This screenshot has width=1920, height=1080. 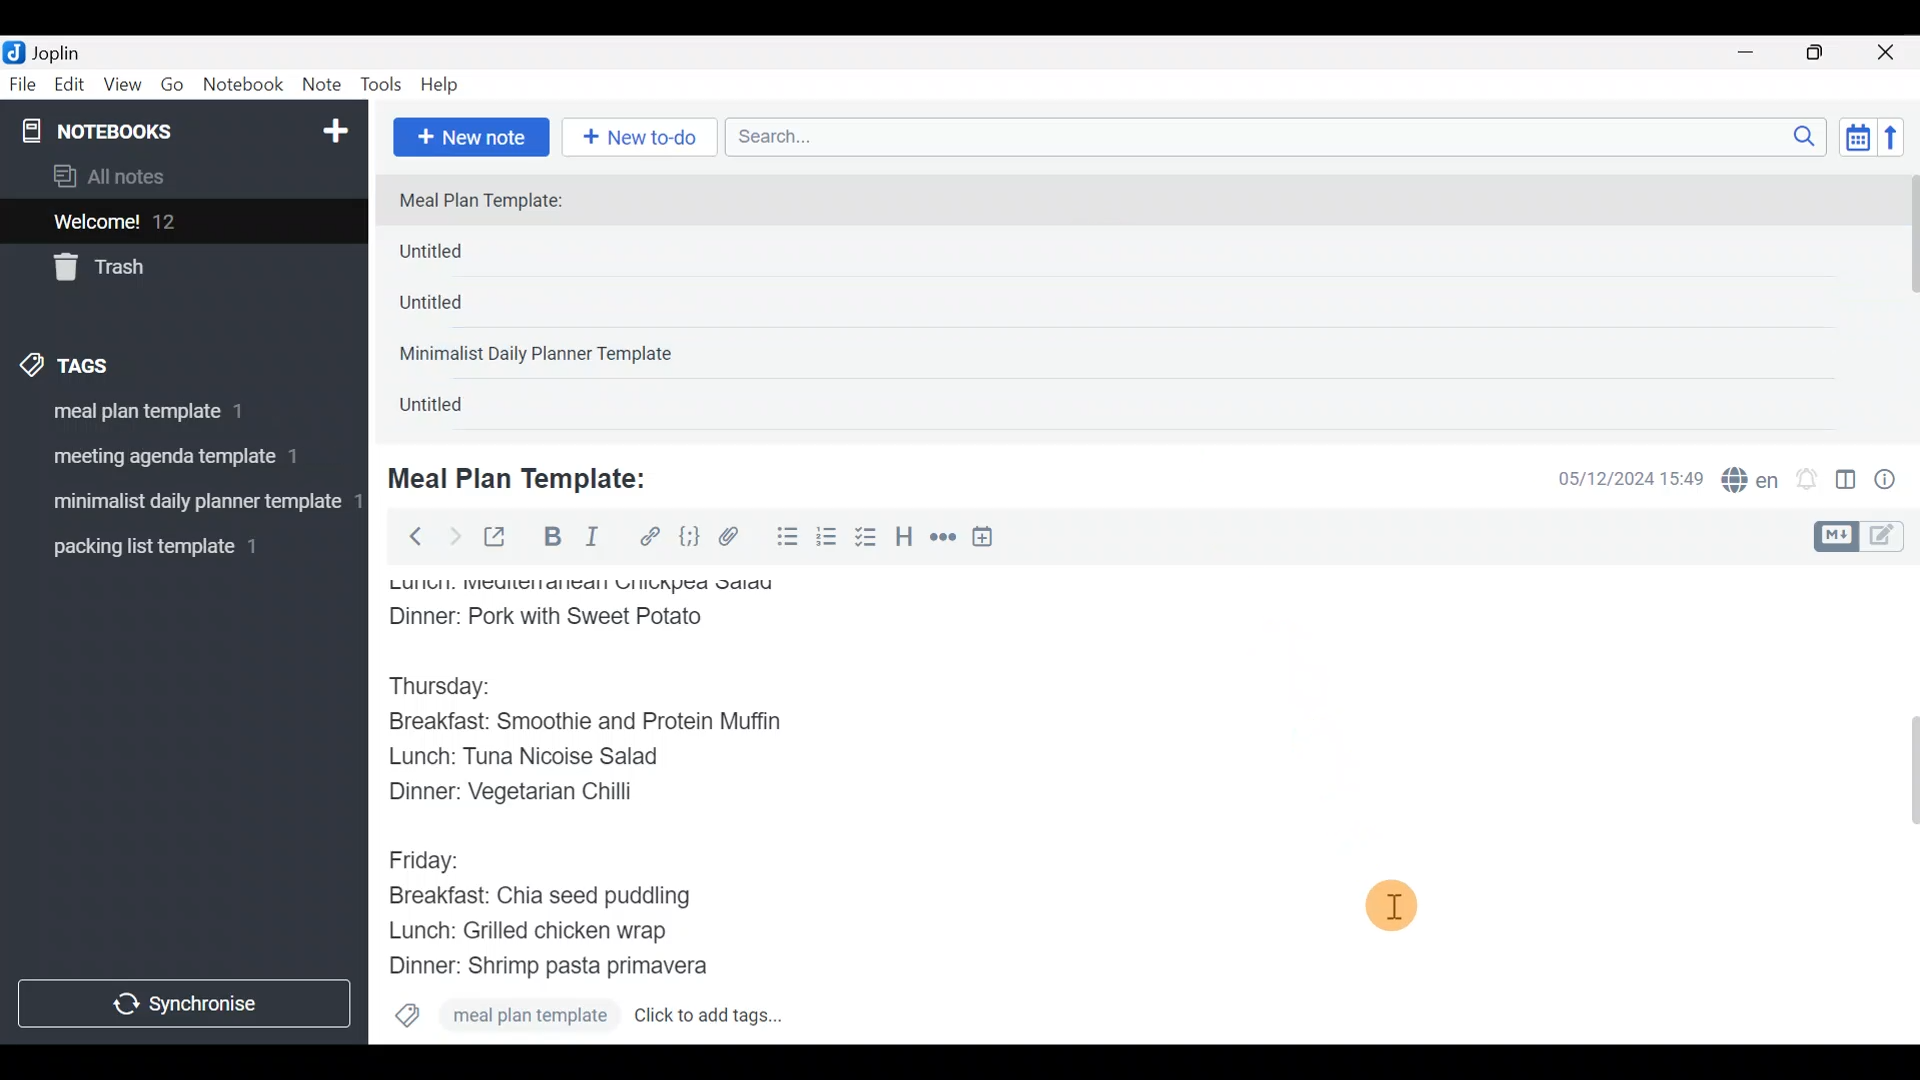 What do you see at coordinates (687, 536) in the screenshot?
I see `Code` at bounding box center [687, 536].